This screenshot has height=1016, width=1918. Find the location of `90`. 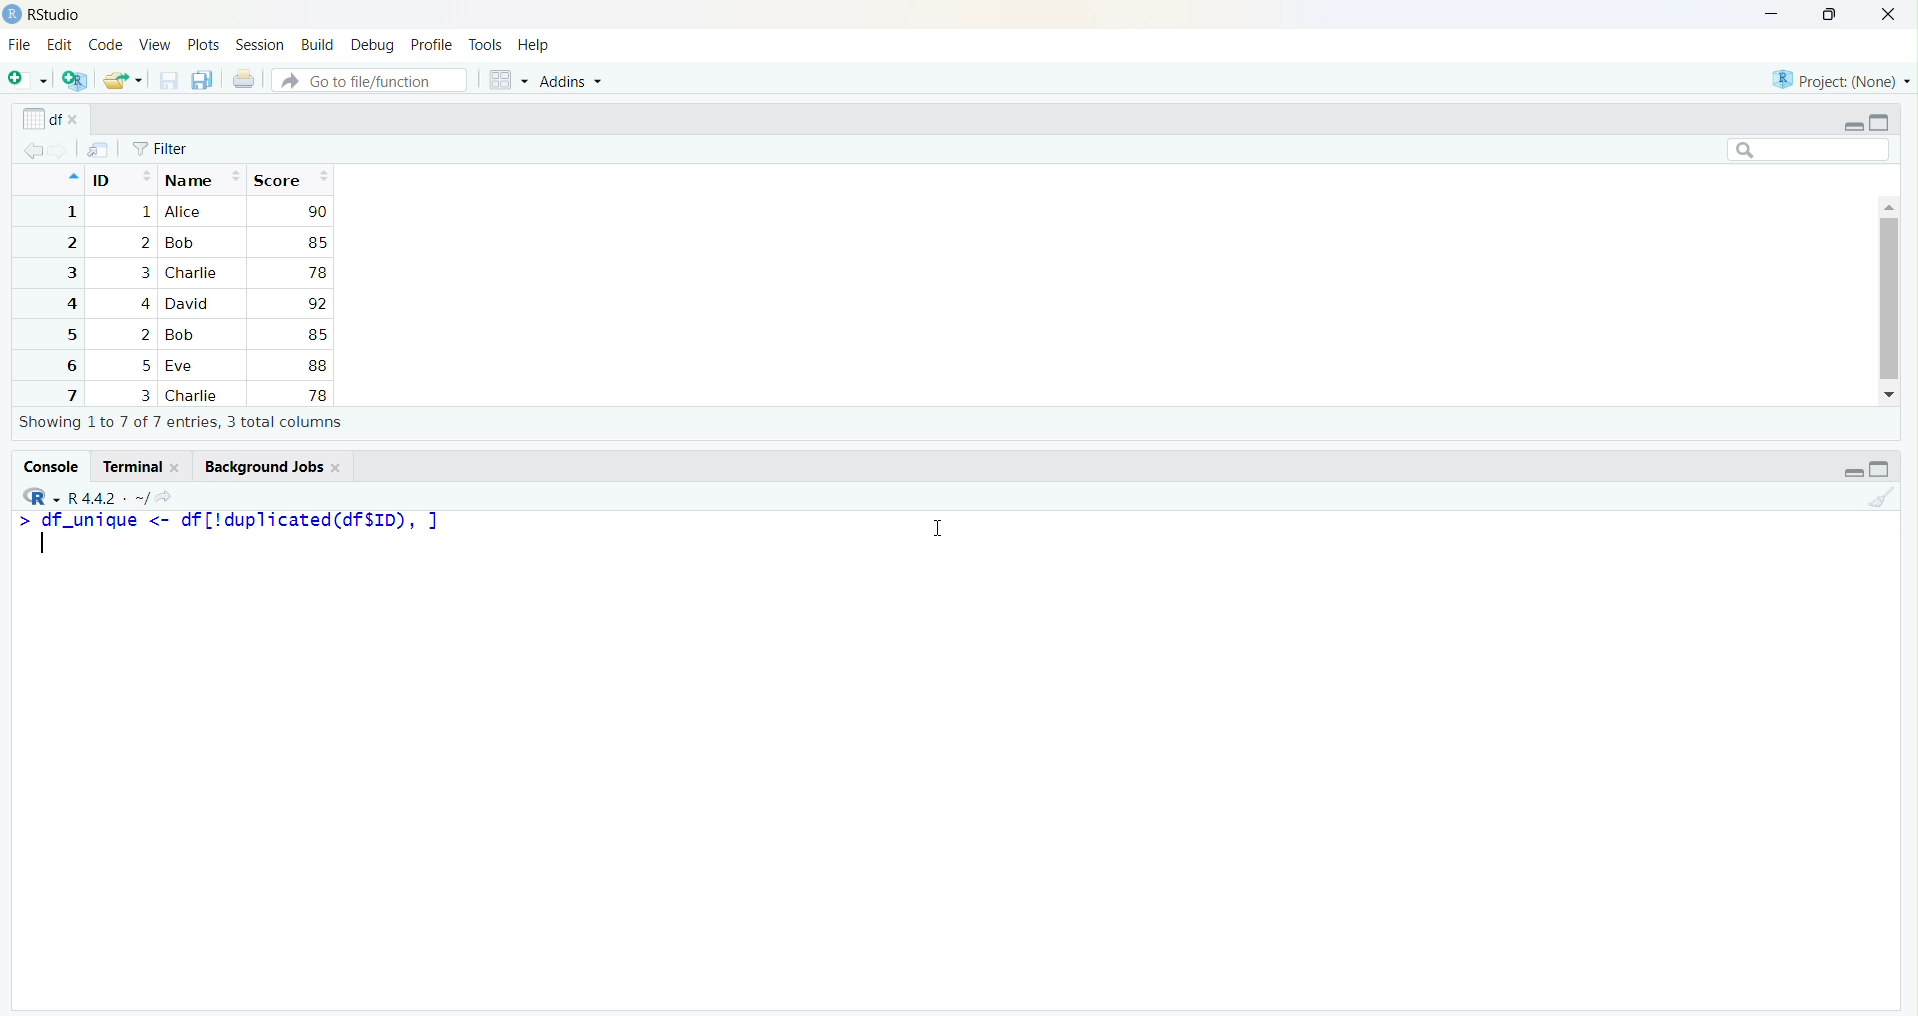

90 is located at coordinates (317, 211).